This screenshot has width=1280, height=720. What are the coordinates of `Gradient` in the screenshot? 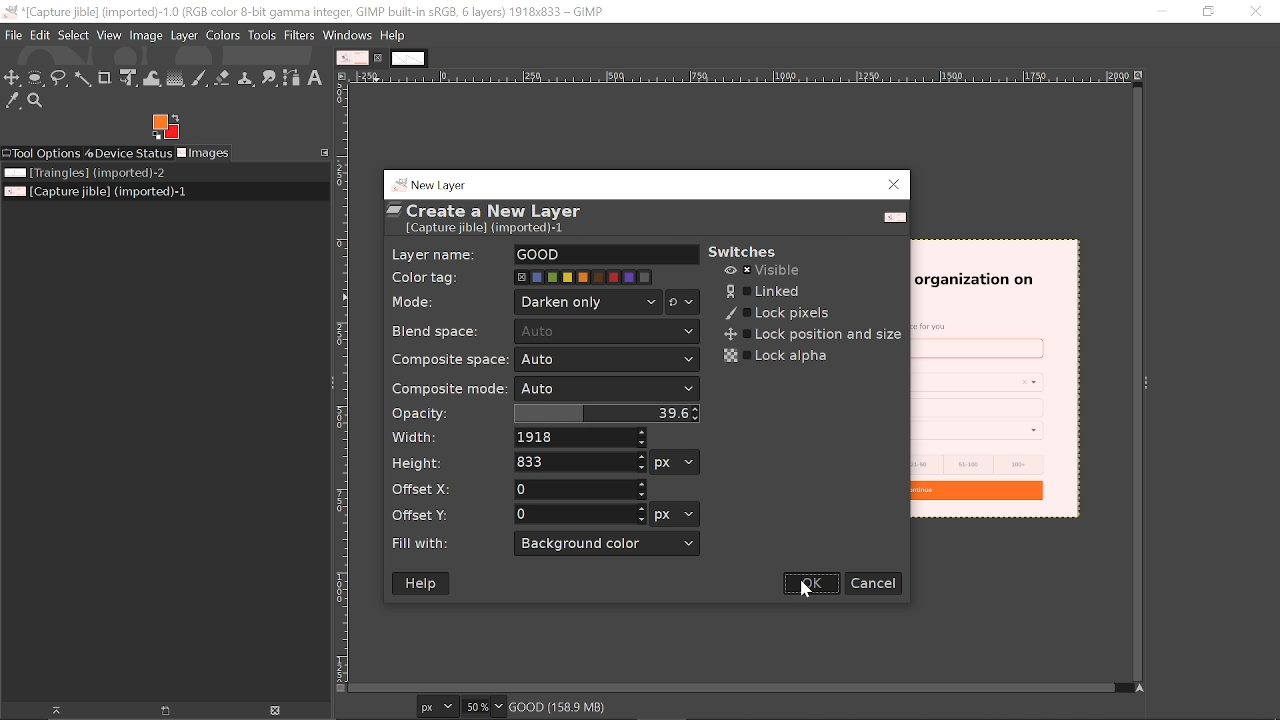 It's located at (175, 78).